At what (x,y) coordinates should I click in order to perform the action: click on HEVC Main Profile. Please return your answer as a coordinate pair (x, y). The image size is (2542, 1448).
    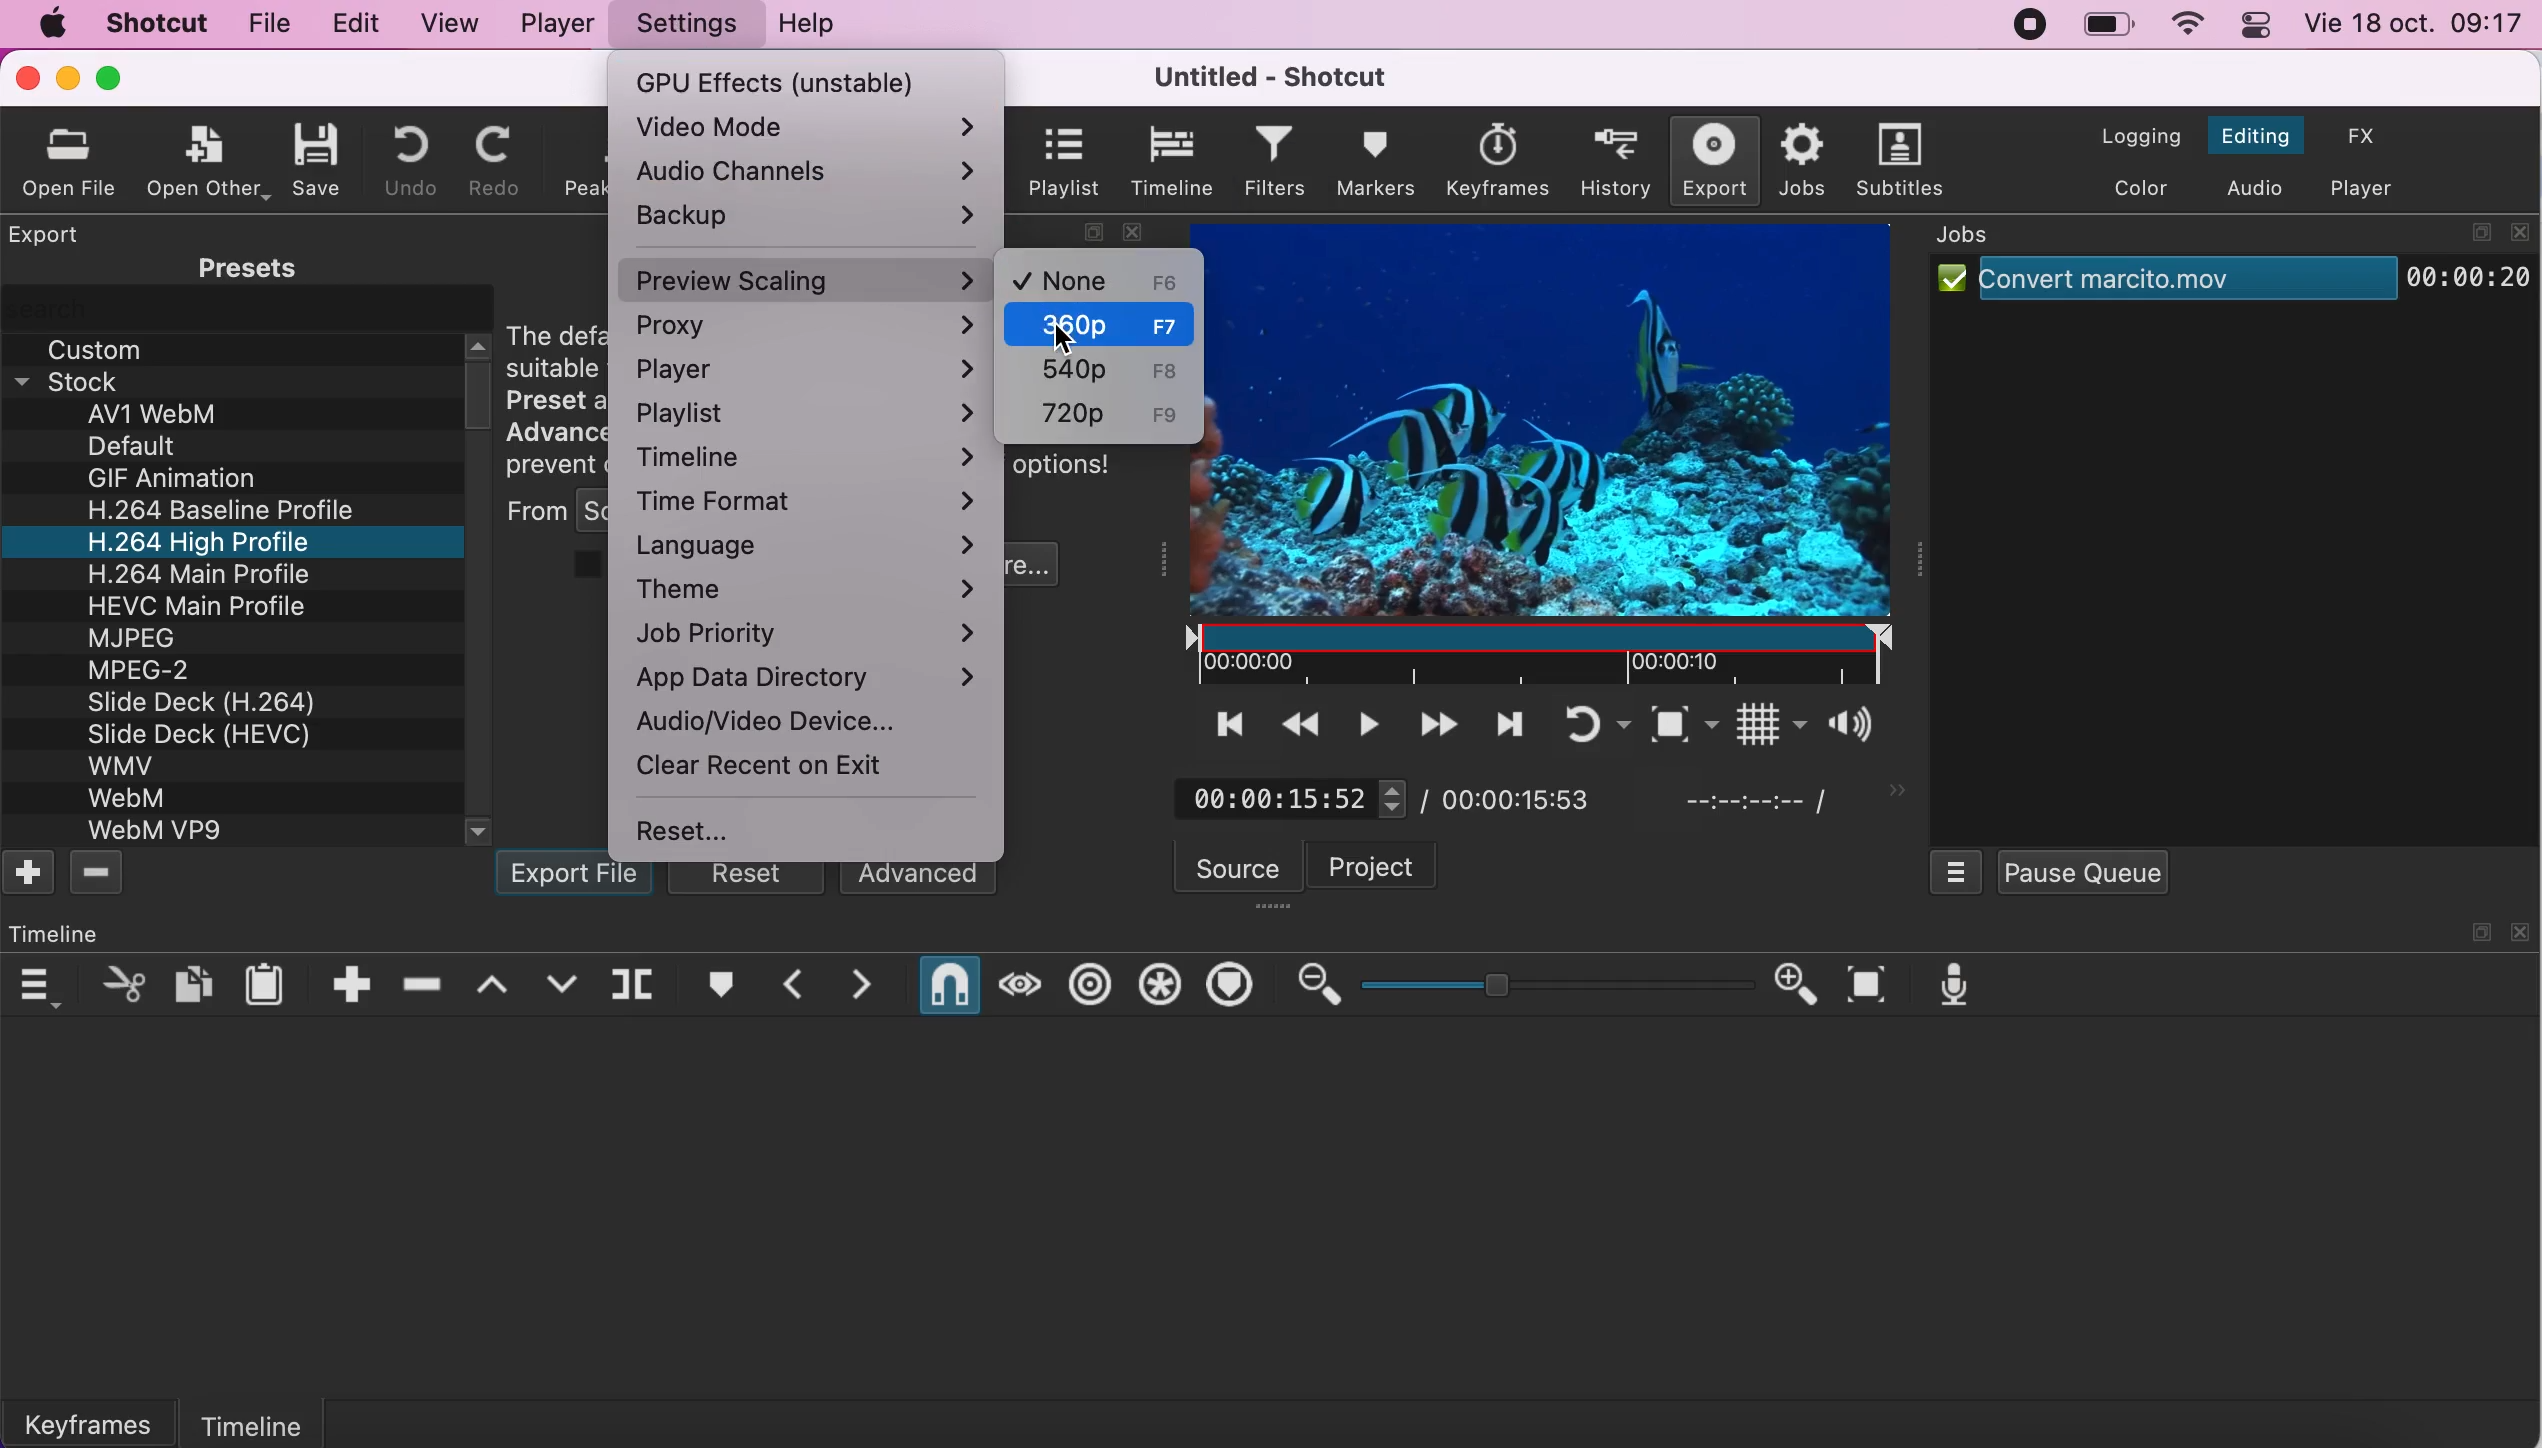
    Looking at the image, I should click on (199, 603).